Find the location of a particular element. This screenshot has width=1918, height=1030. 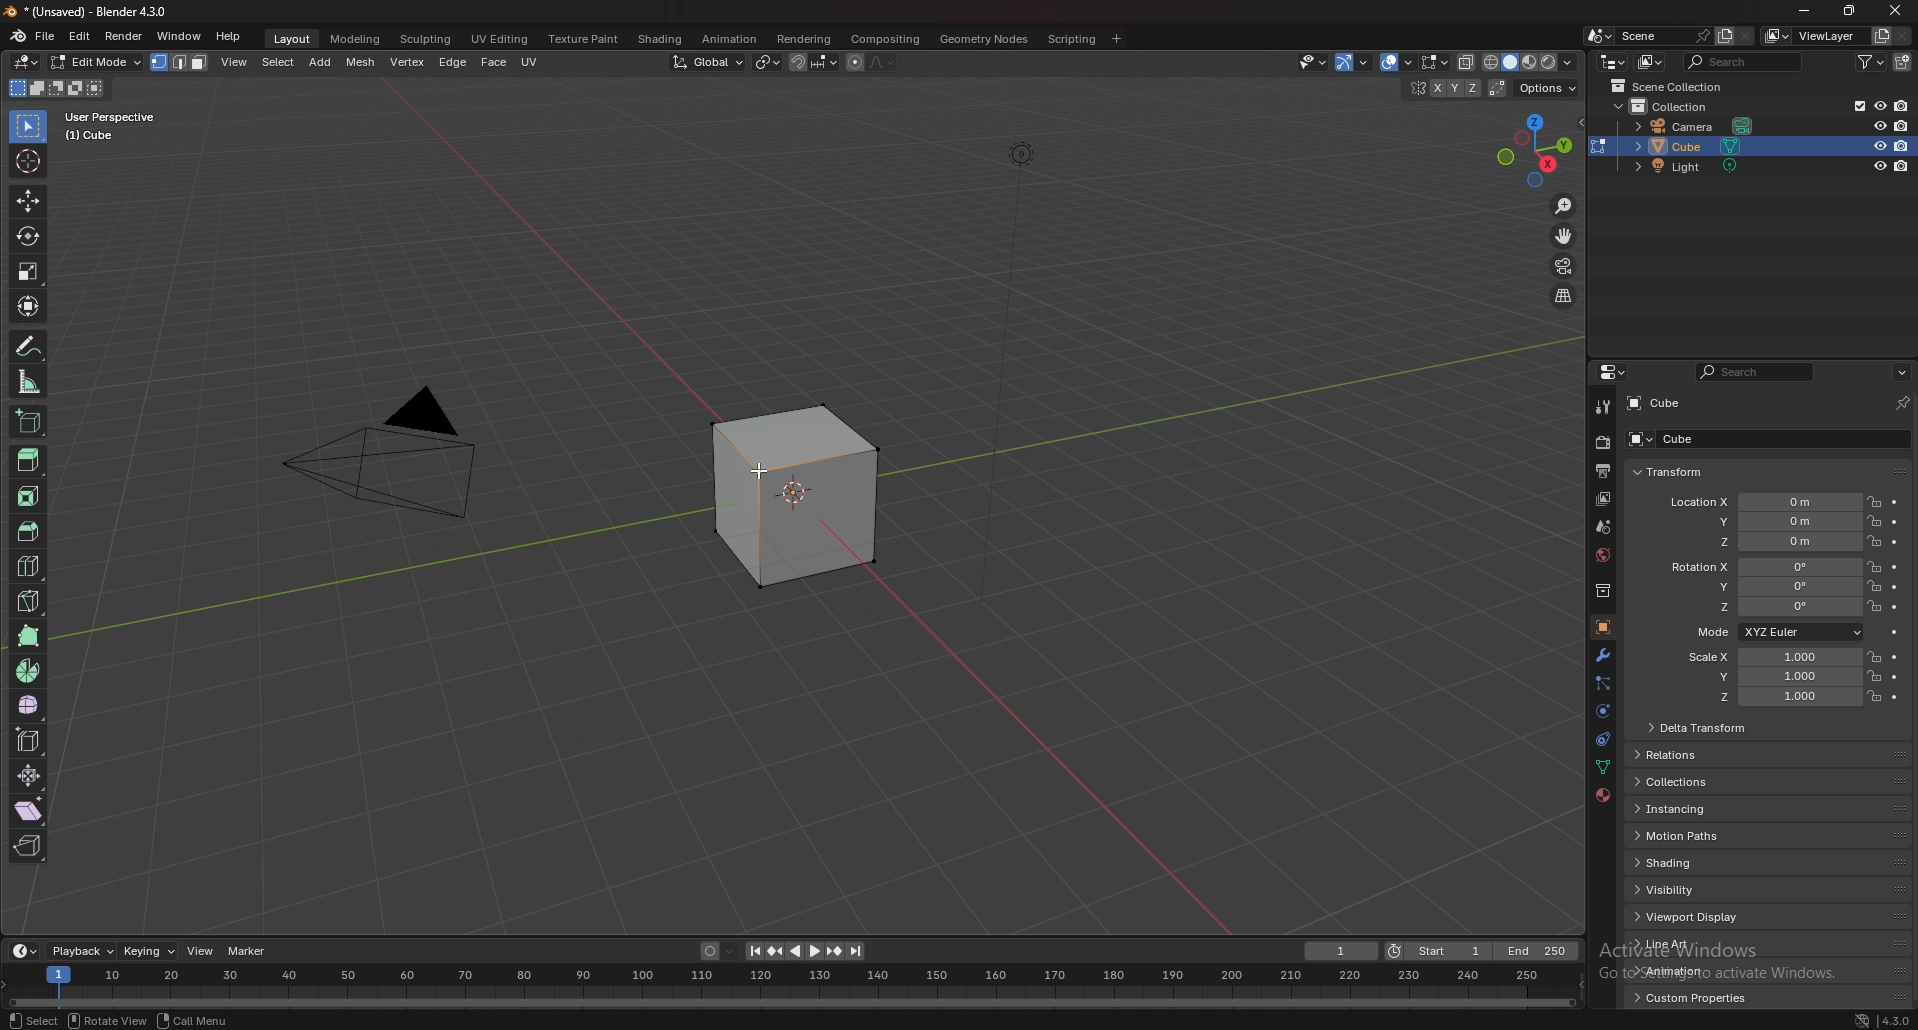

blender is located at coordinates (16, 36).